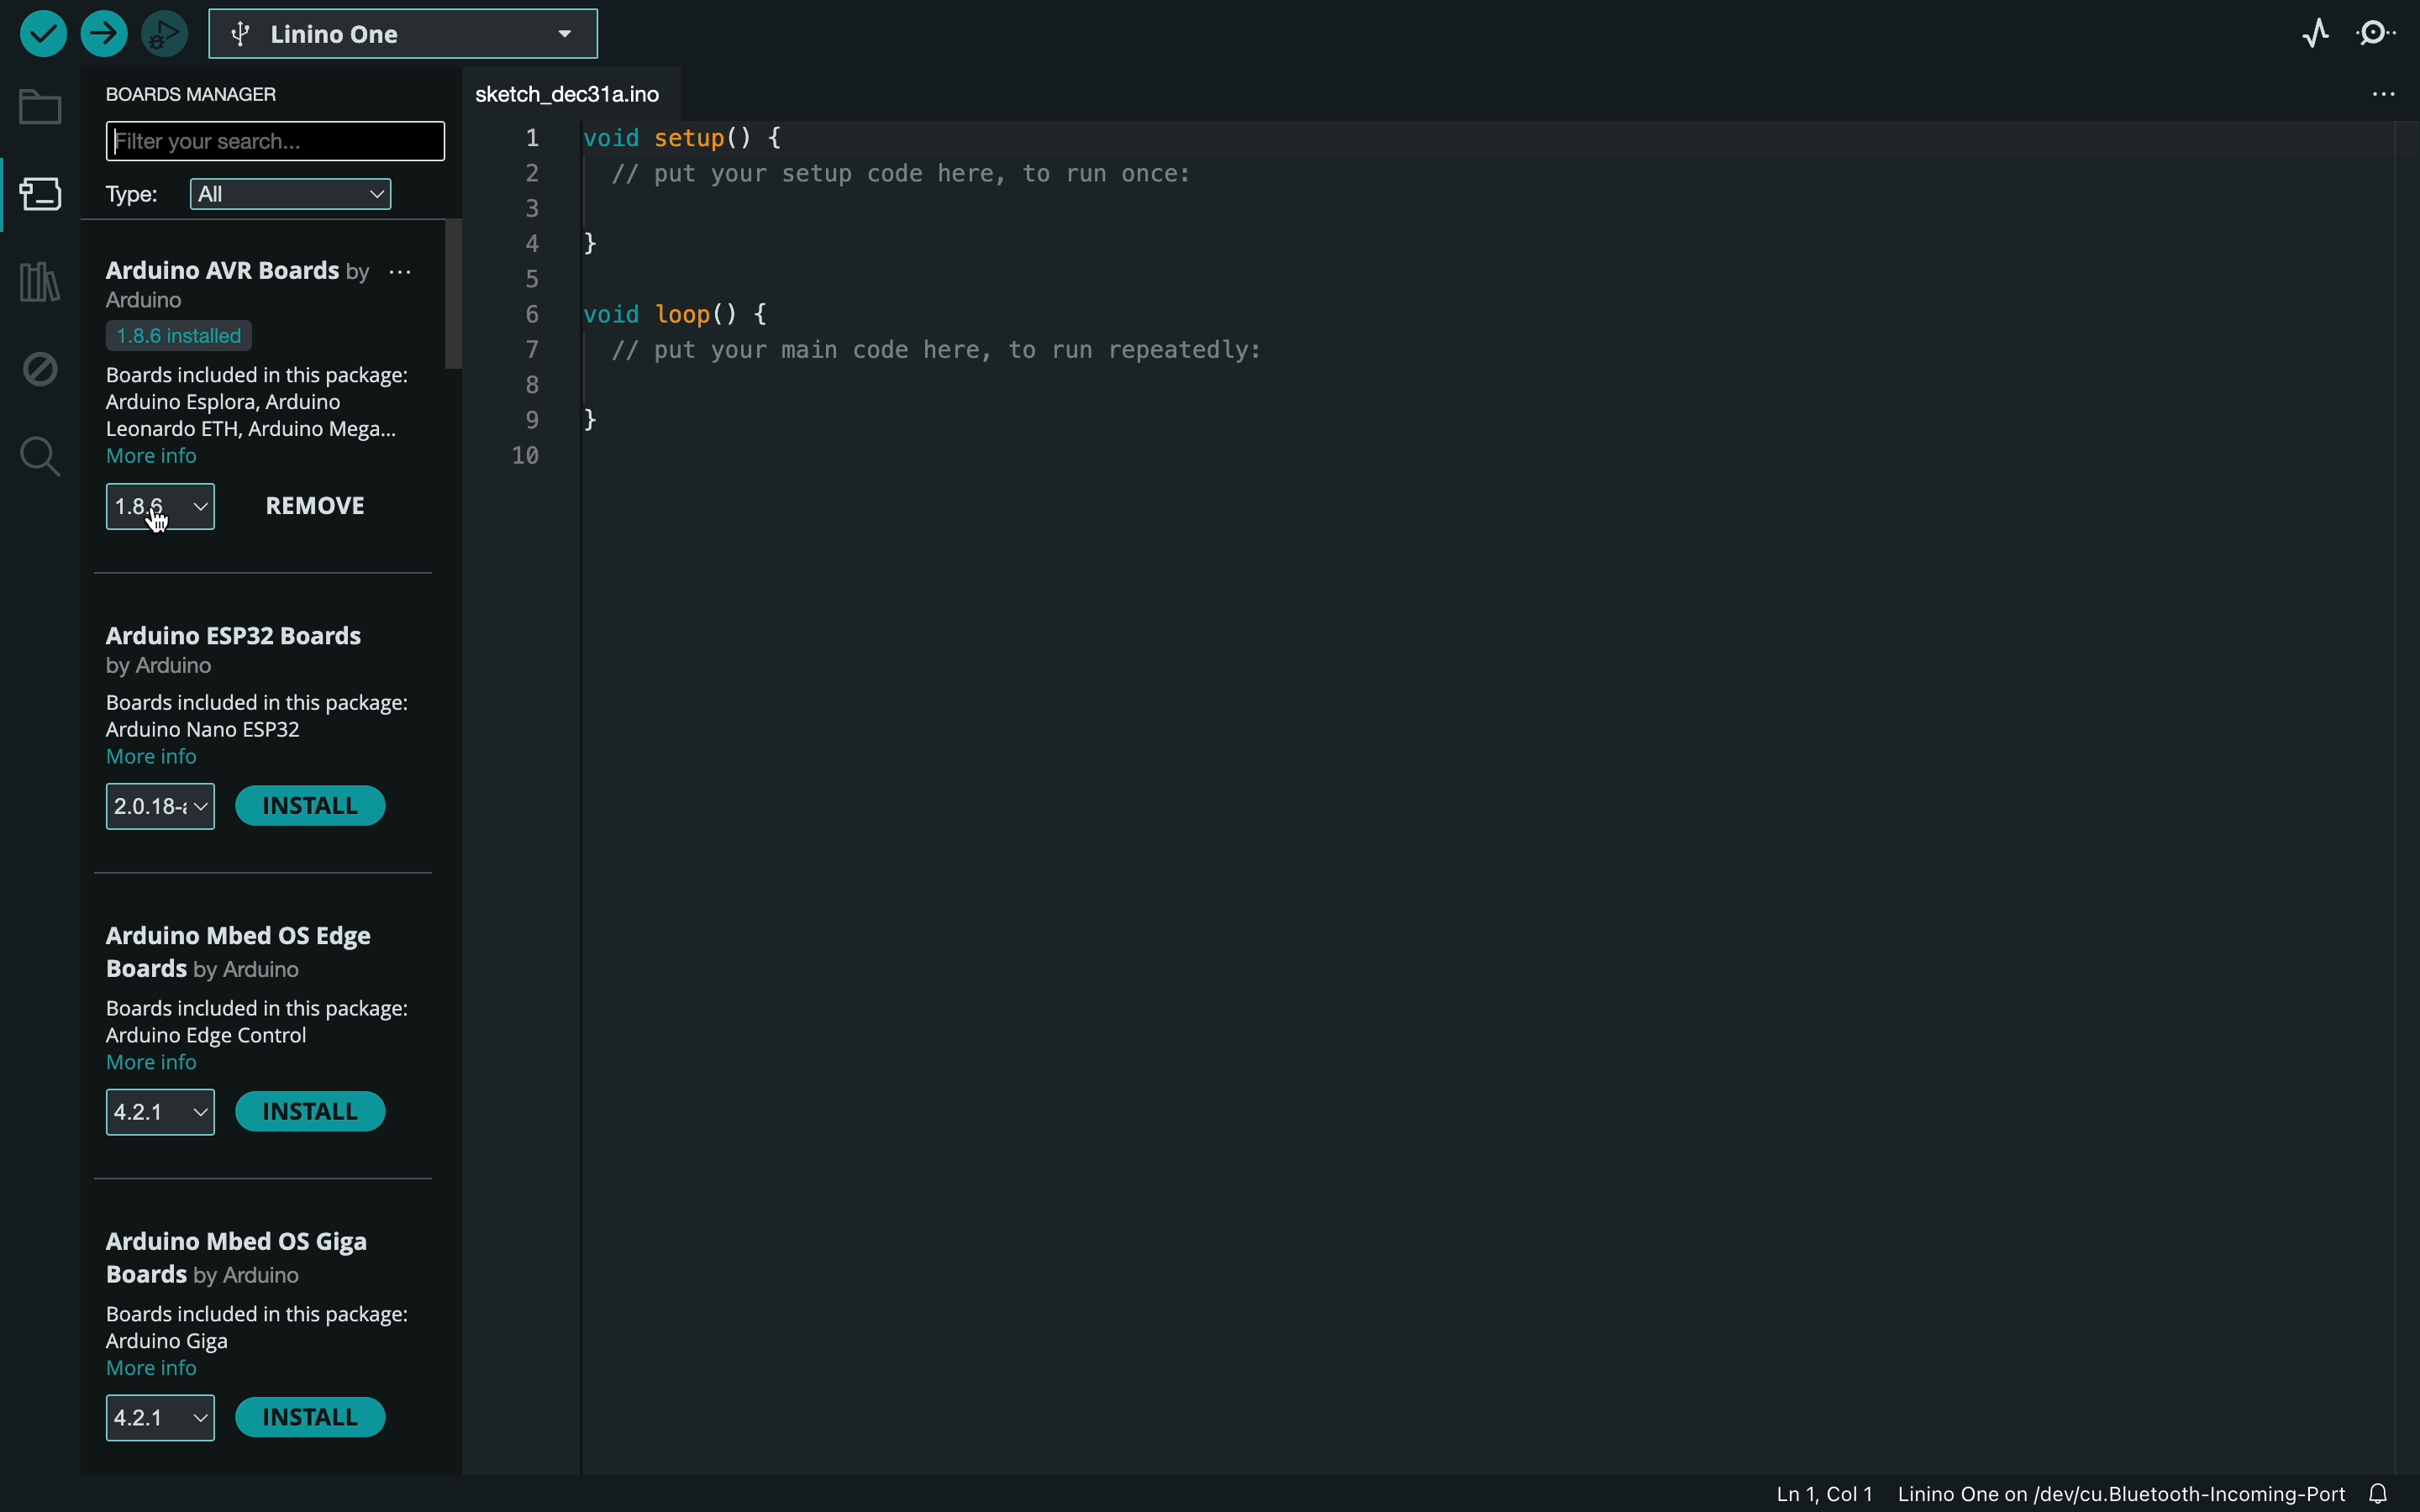  What do you see at coordinates (205, 94) in the screenshot?
I see `board manager` at bounding box center [205, 94].